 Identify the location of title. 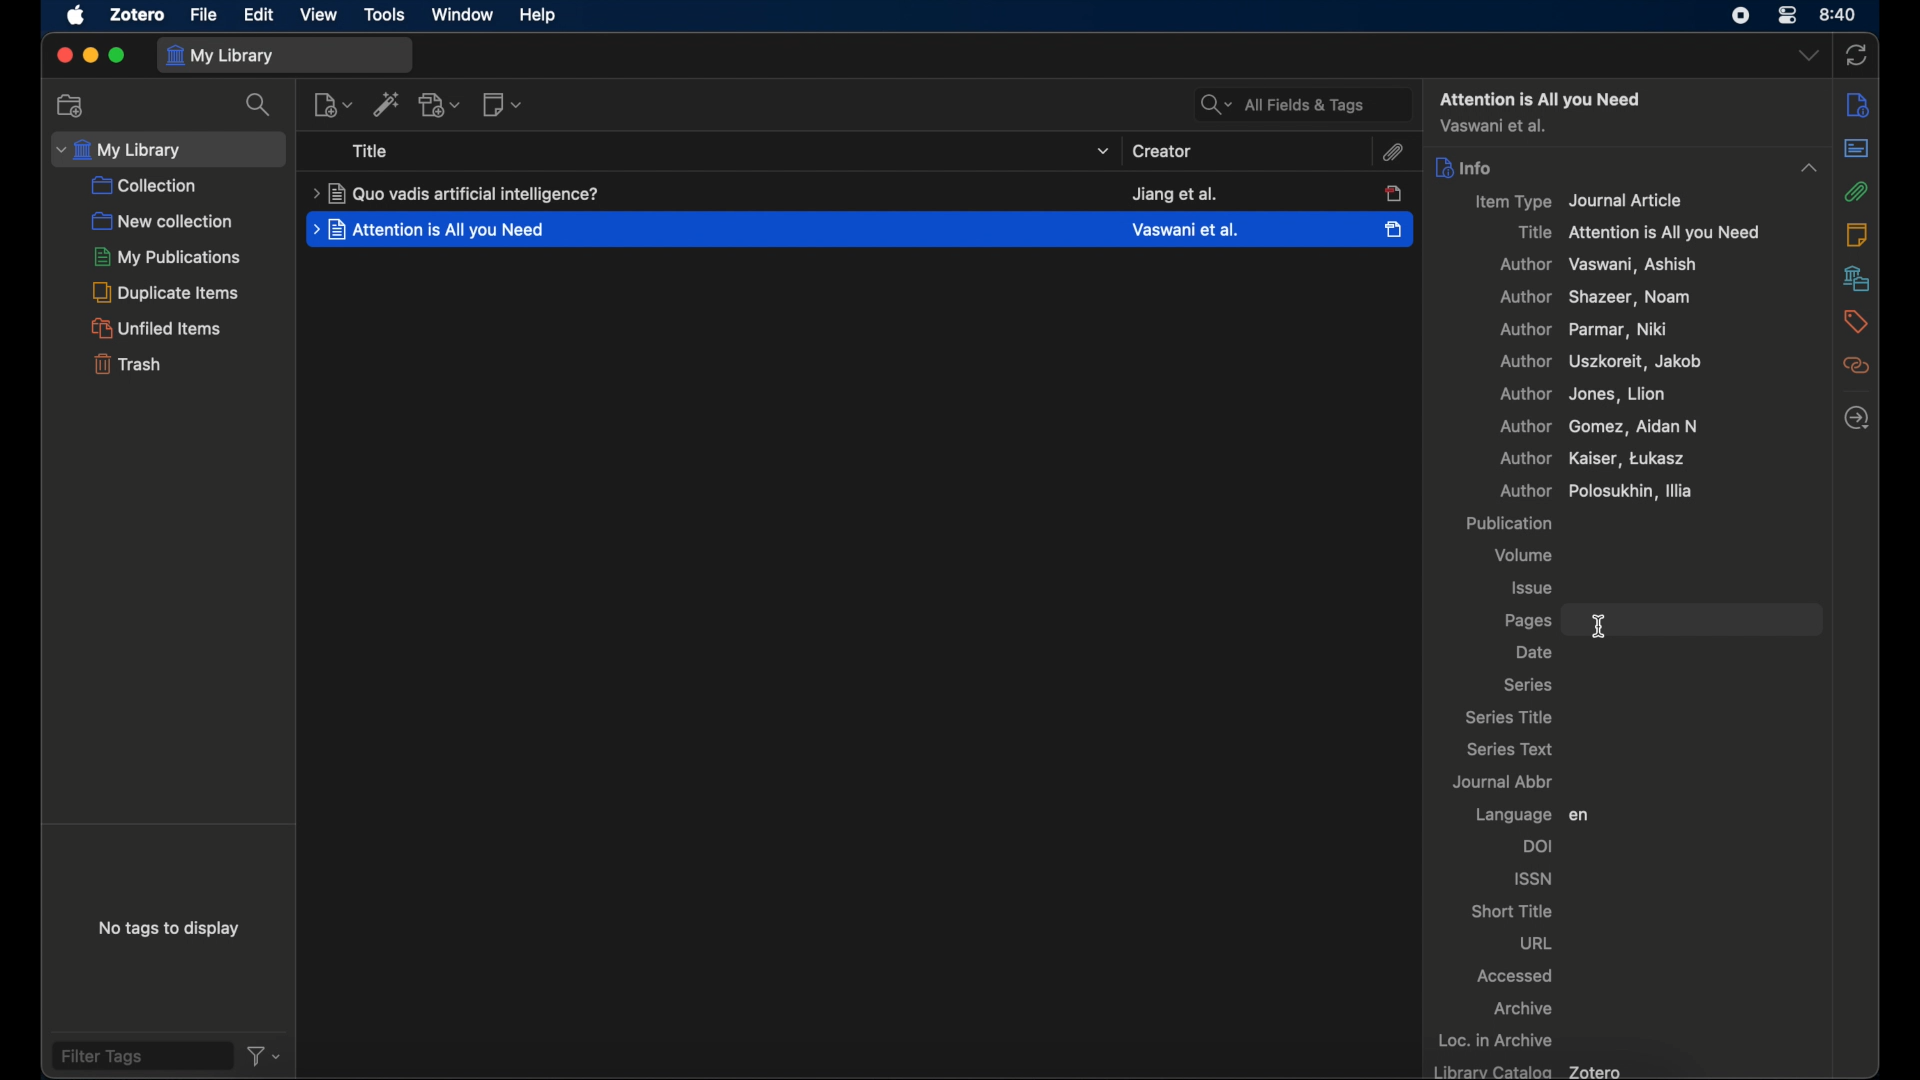
(428, 230).